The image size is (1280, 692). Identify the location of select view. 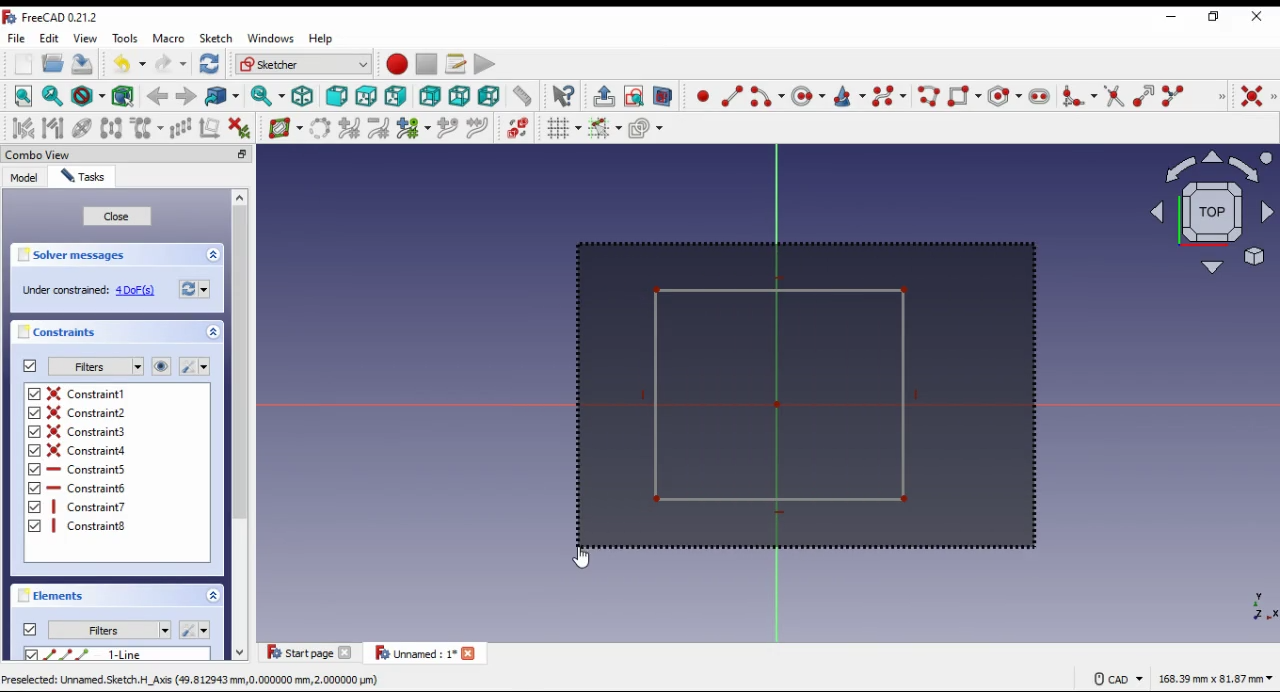
(1208, 212).